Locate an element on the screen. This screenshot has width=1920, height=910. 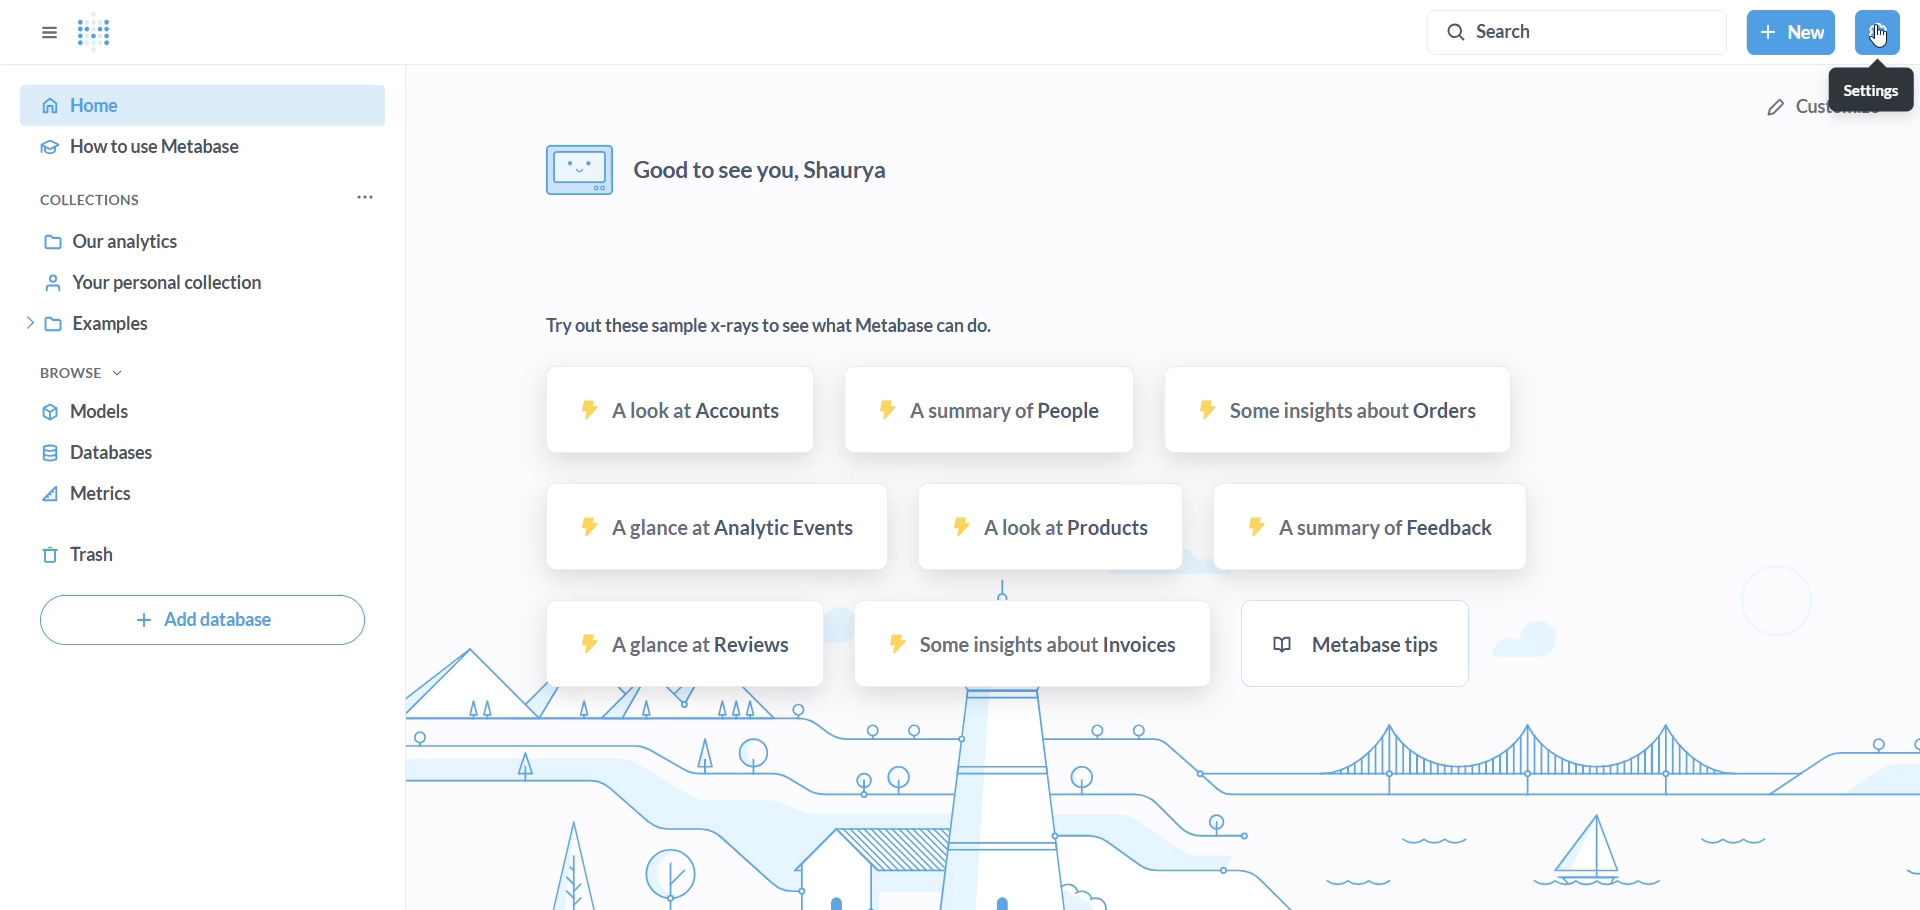
our analytics is located at coordinates (152, 242).